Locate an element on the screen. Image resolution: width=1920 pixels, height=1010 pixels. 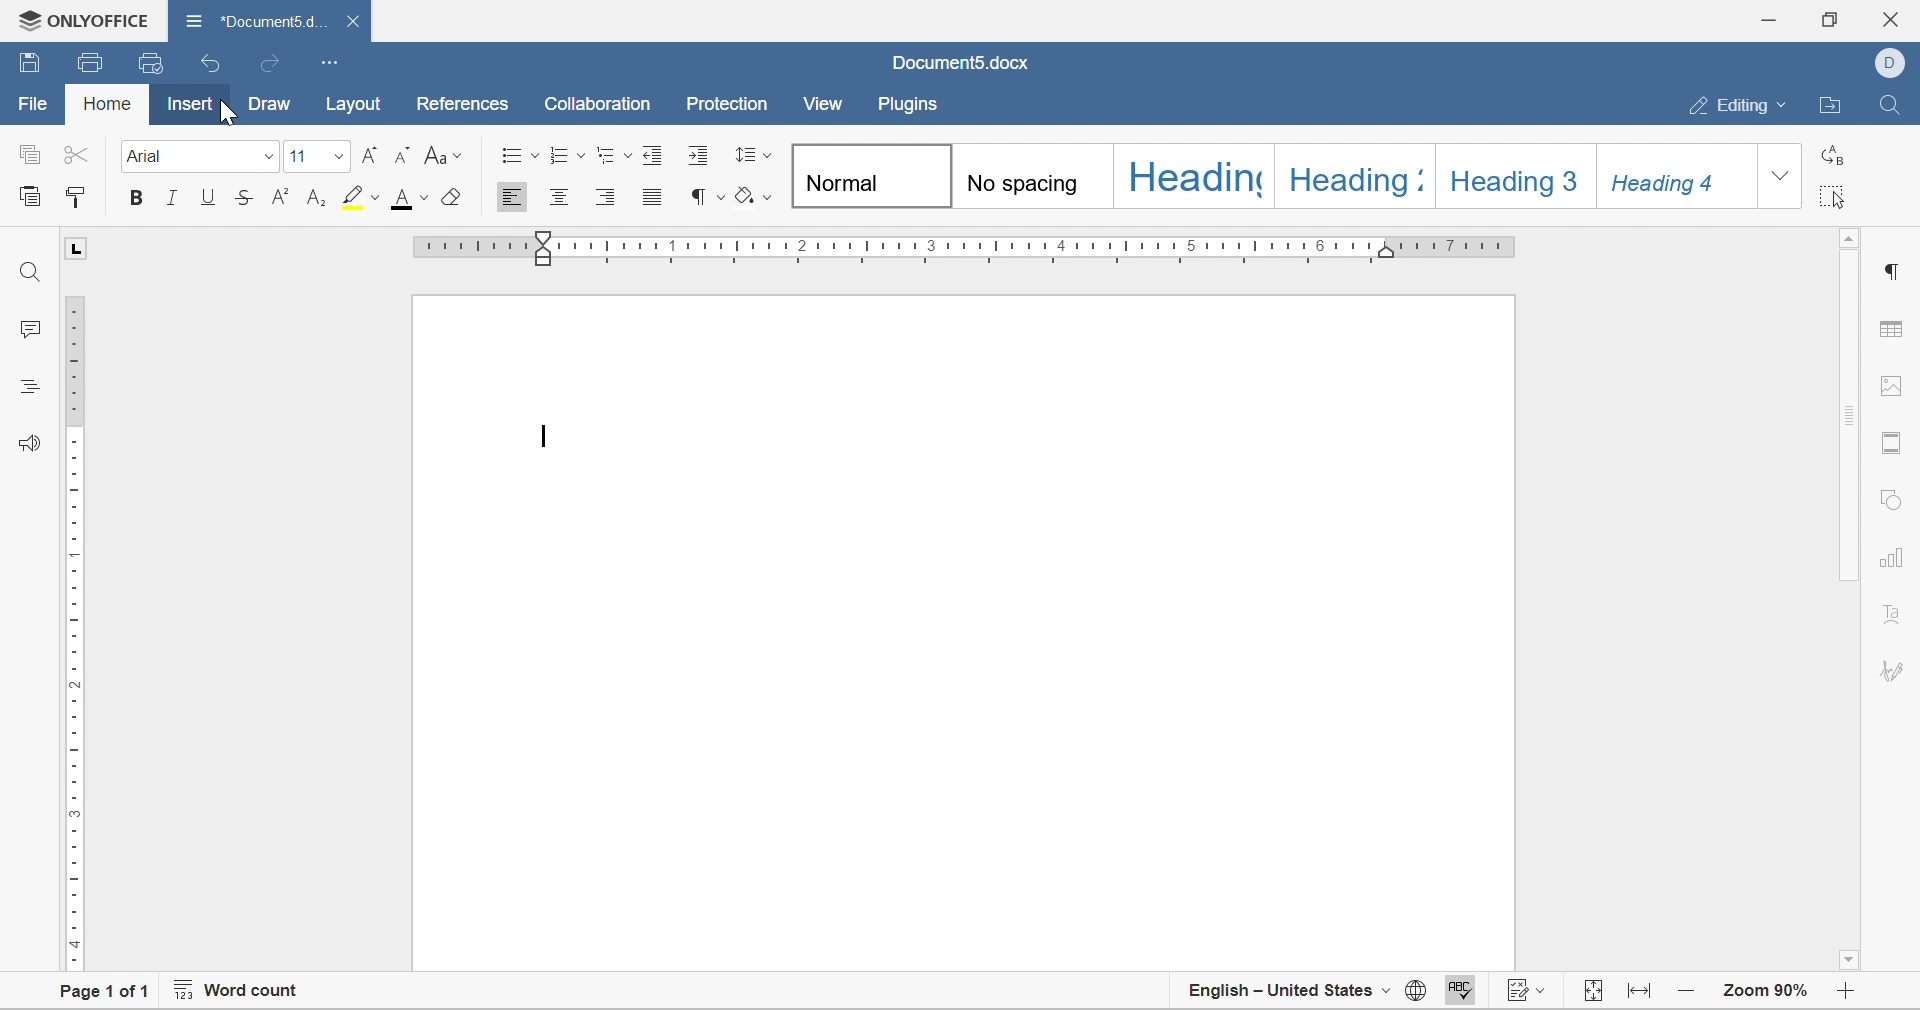
italic is located at coordinates (169, 197).